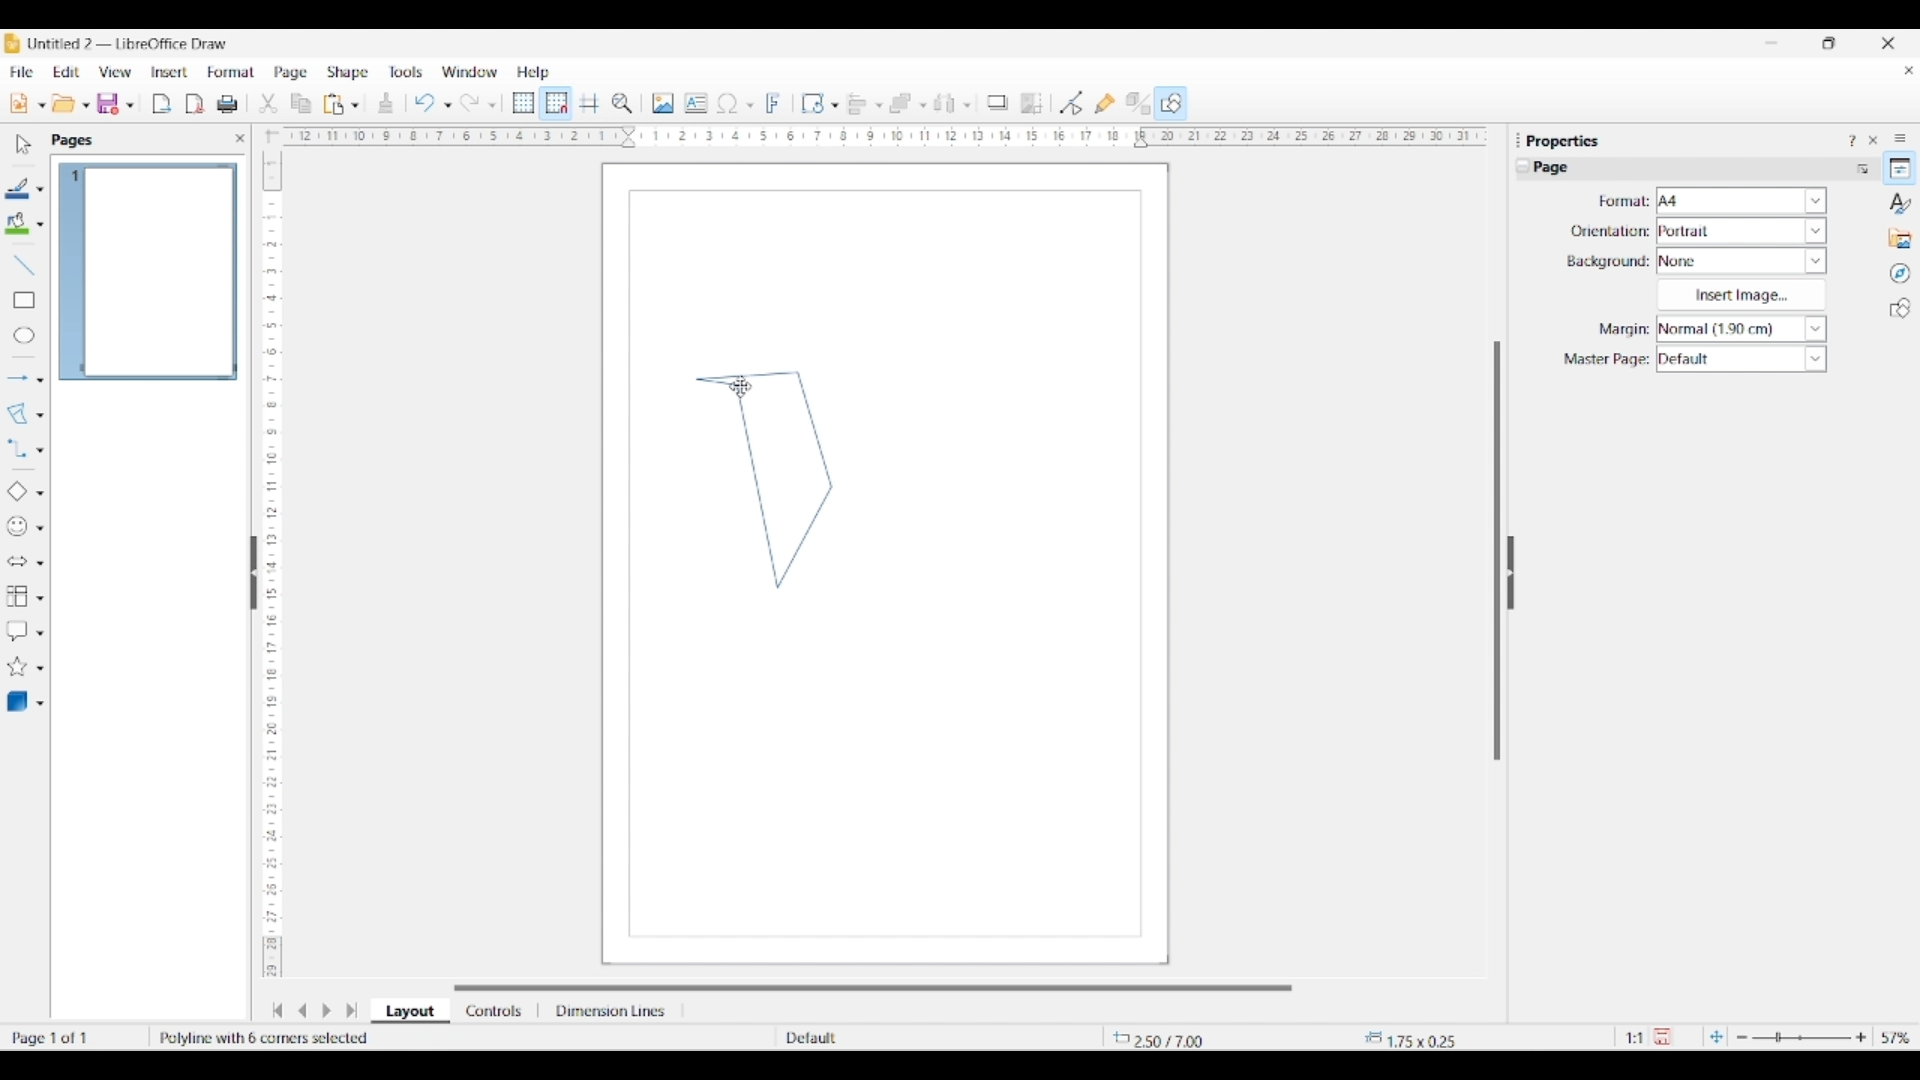 This screenshot has height=1080, width=1920. What do you see at coordinates (1888, 43) in the screenshot?
I see `Close interface` at bounding box center [1888, 43].